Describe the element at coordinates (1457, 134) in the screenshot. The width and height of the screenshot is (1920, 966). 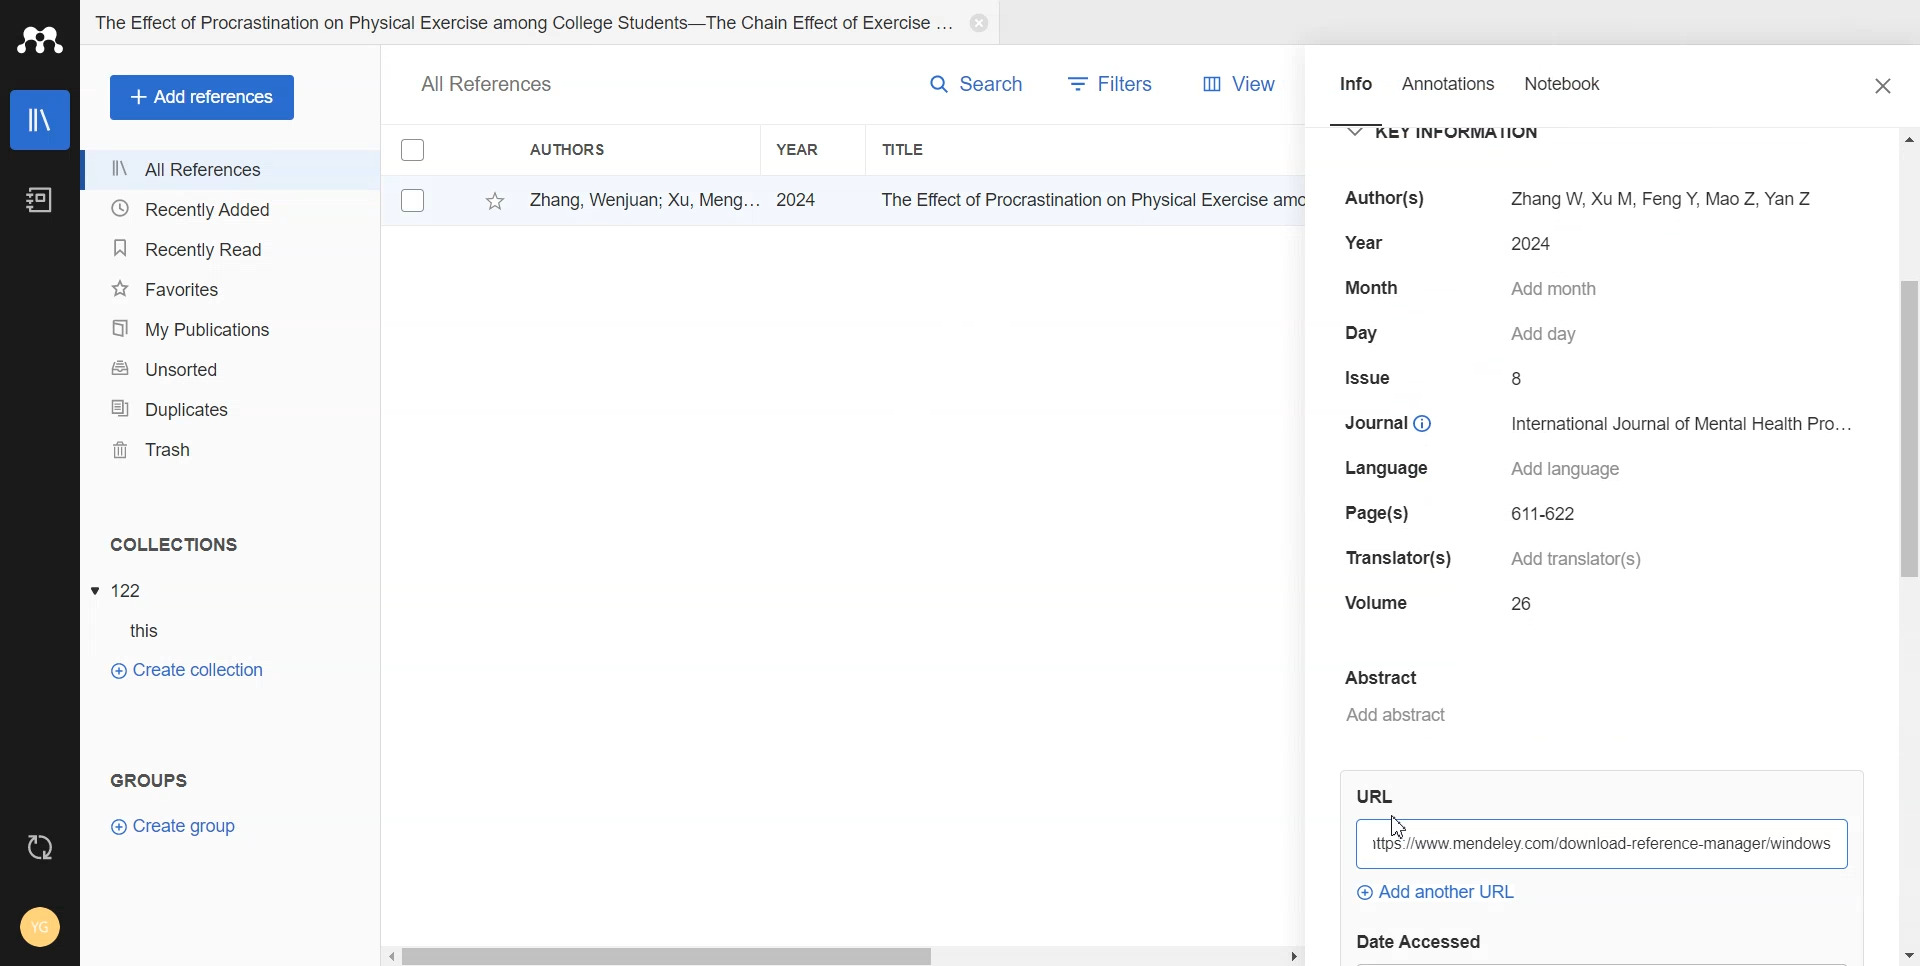
I see `Key Information` at that location.